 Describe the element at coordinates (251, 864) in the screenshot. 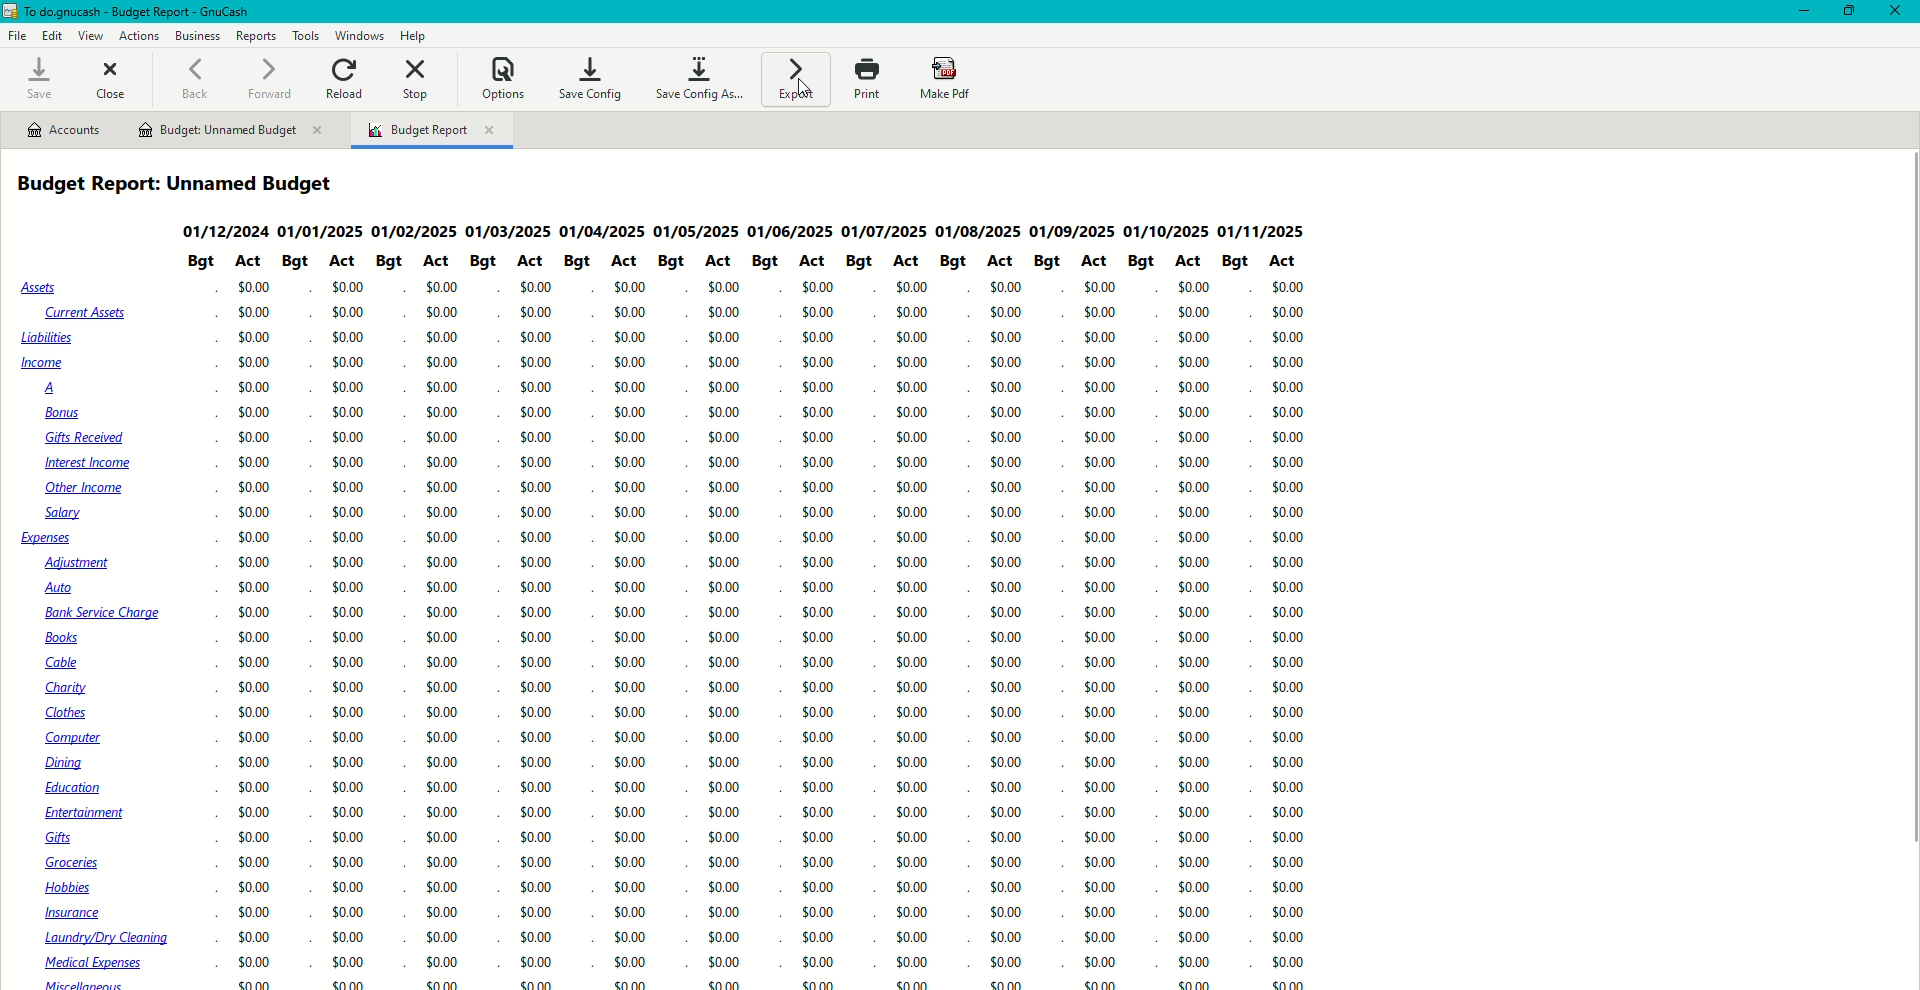

I see `$0.00` at that location.